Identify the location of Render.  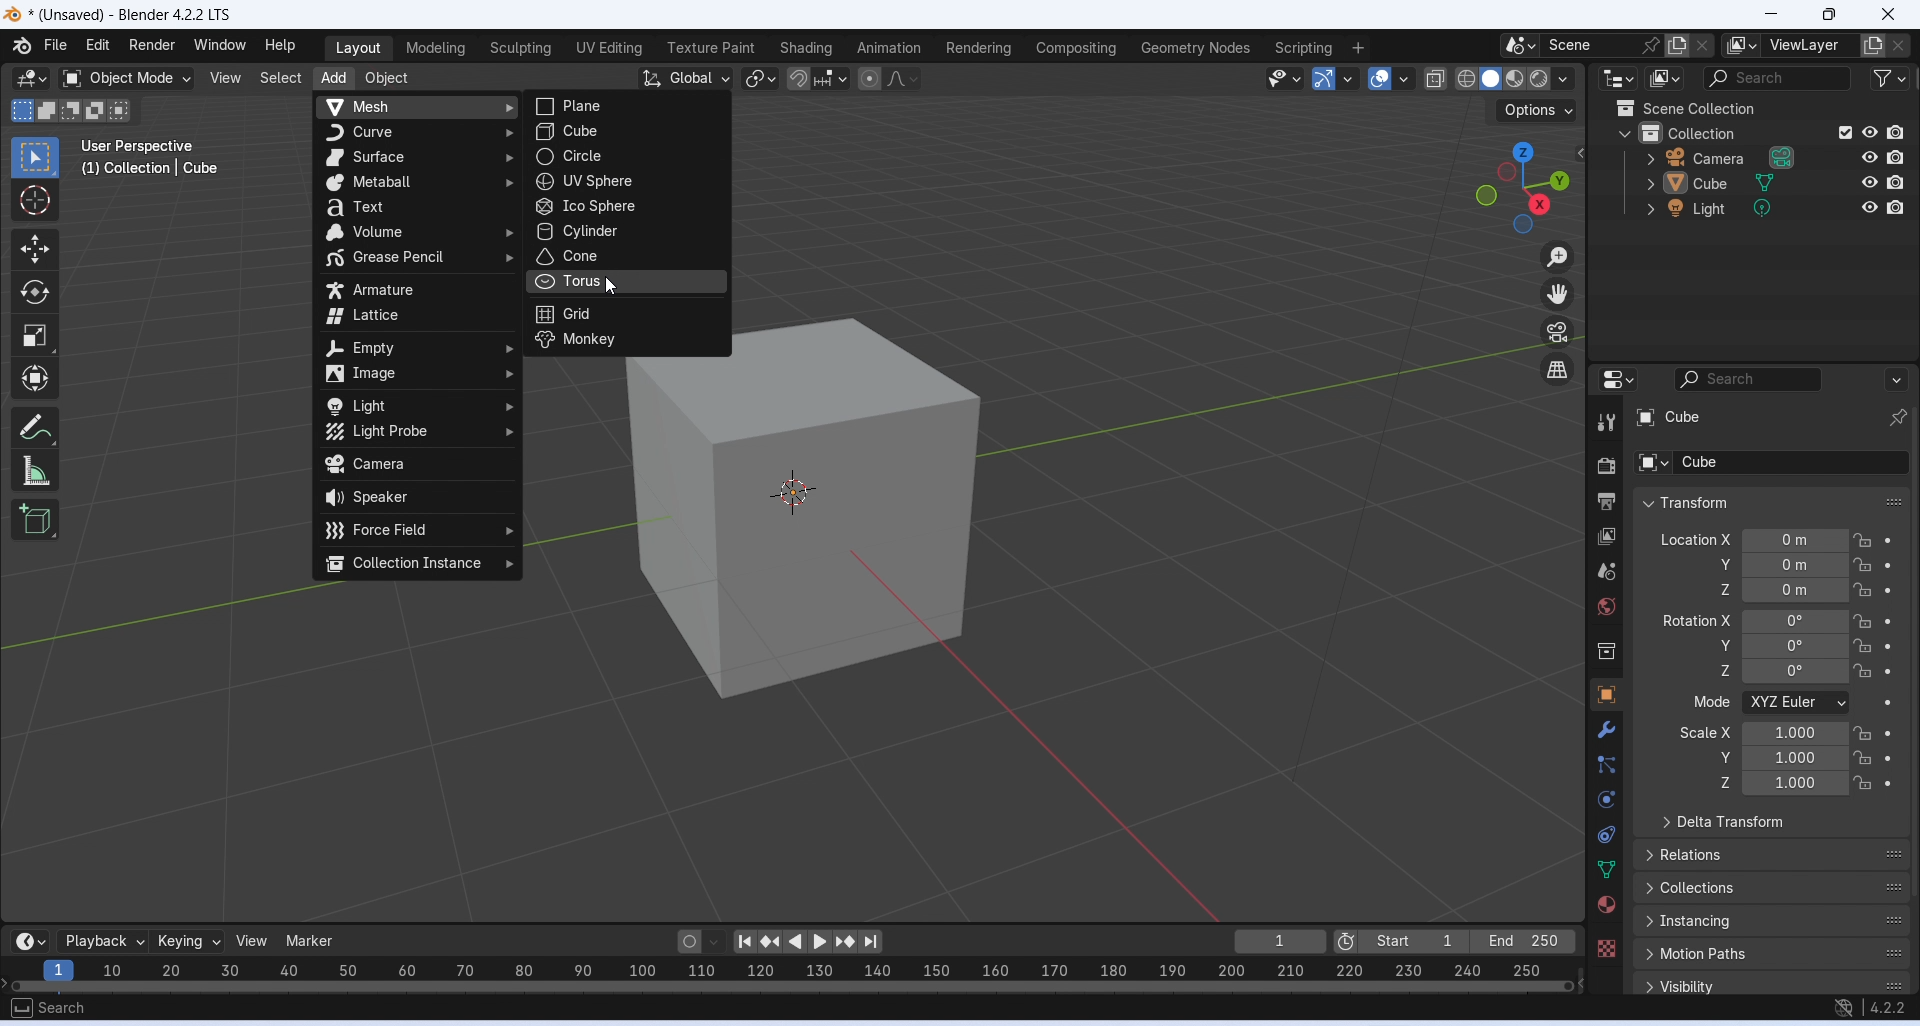
(1603, 466).